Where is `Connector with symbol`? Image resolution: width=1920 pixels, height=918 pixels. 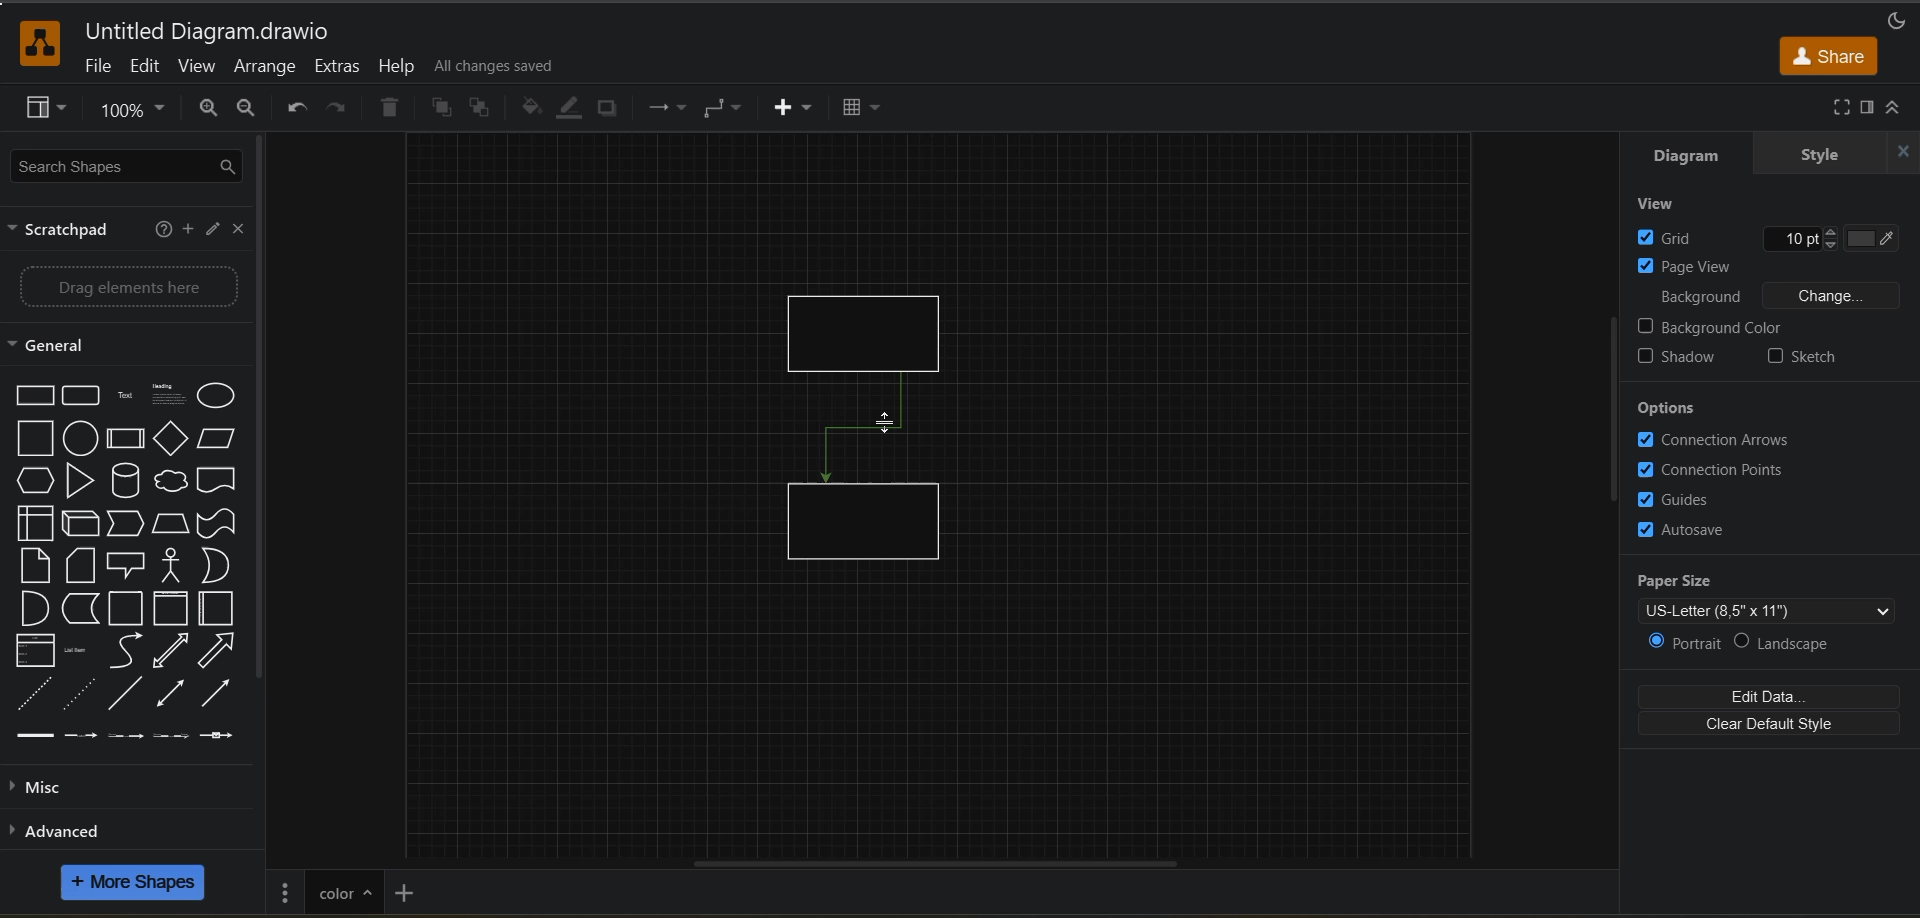
Connector with symbol is located at coordinates (229, 736).